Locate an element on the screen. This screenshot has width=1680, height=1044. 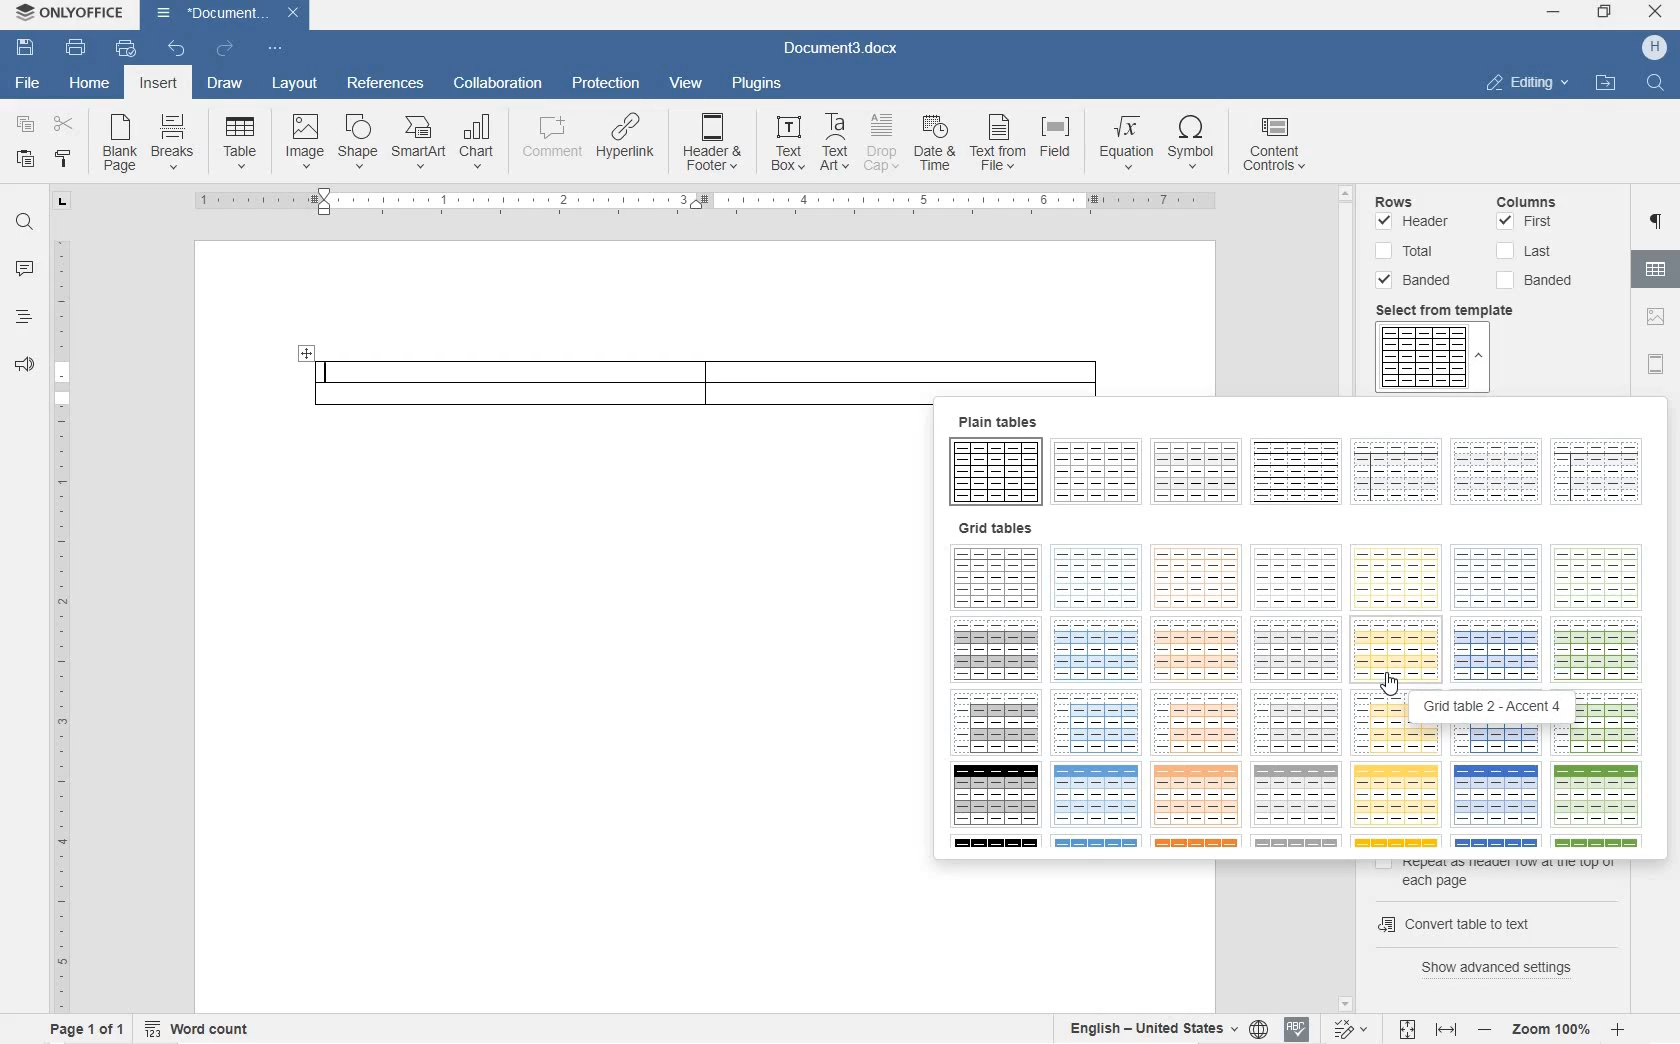
show advanced settings is located at coordinates (1505, 967).